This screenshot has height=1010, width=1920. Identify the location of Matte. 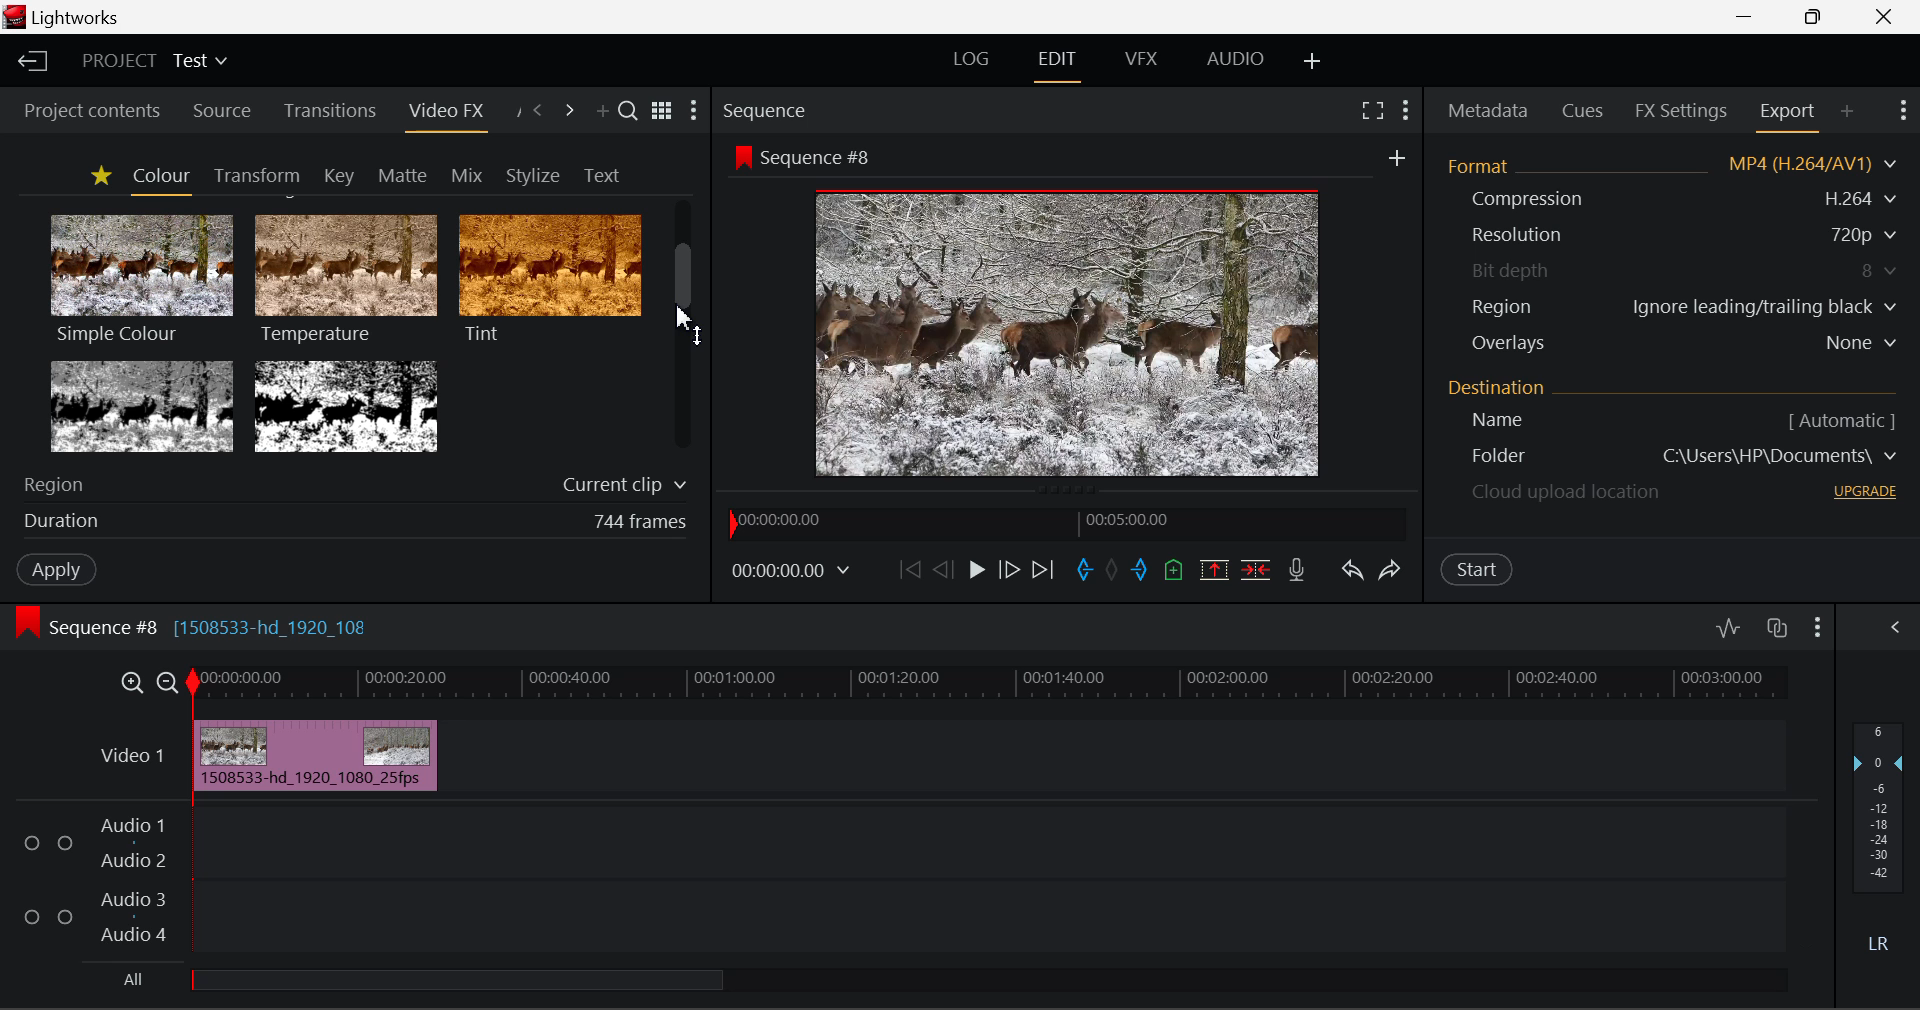
(402, 175).